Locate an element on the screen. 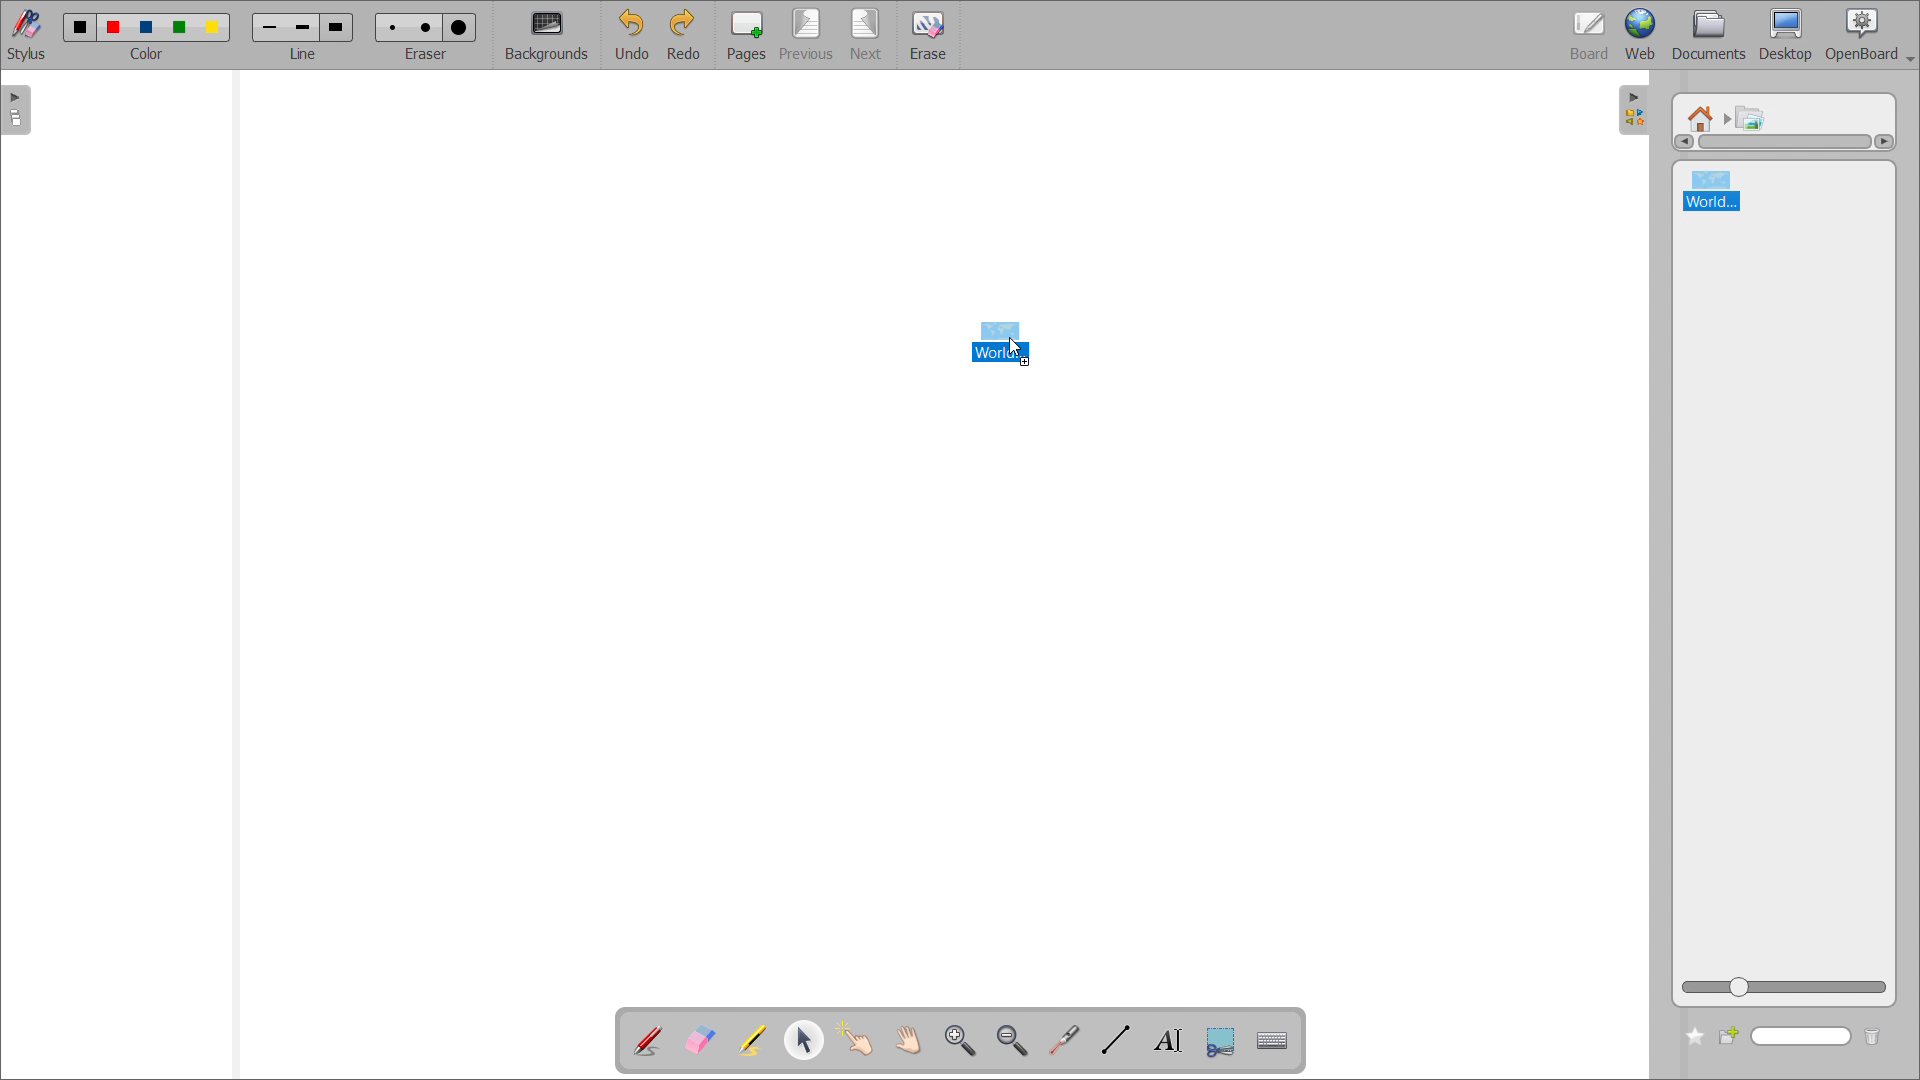 This screenshot has width=1920, height=1080. virtual laser pointer is located at coordinates (1063, 1039).